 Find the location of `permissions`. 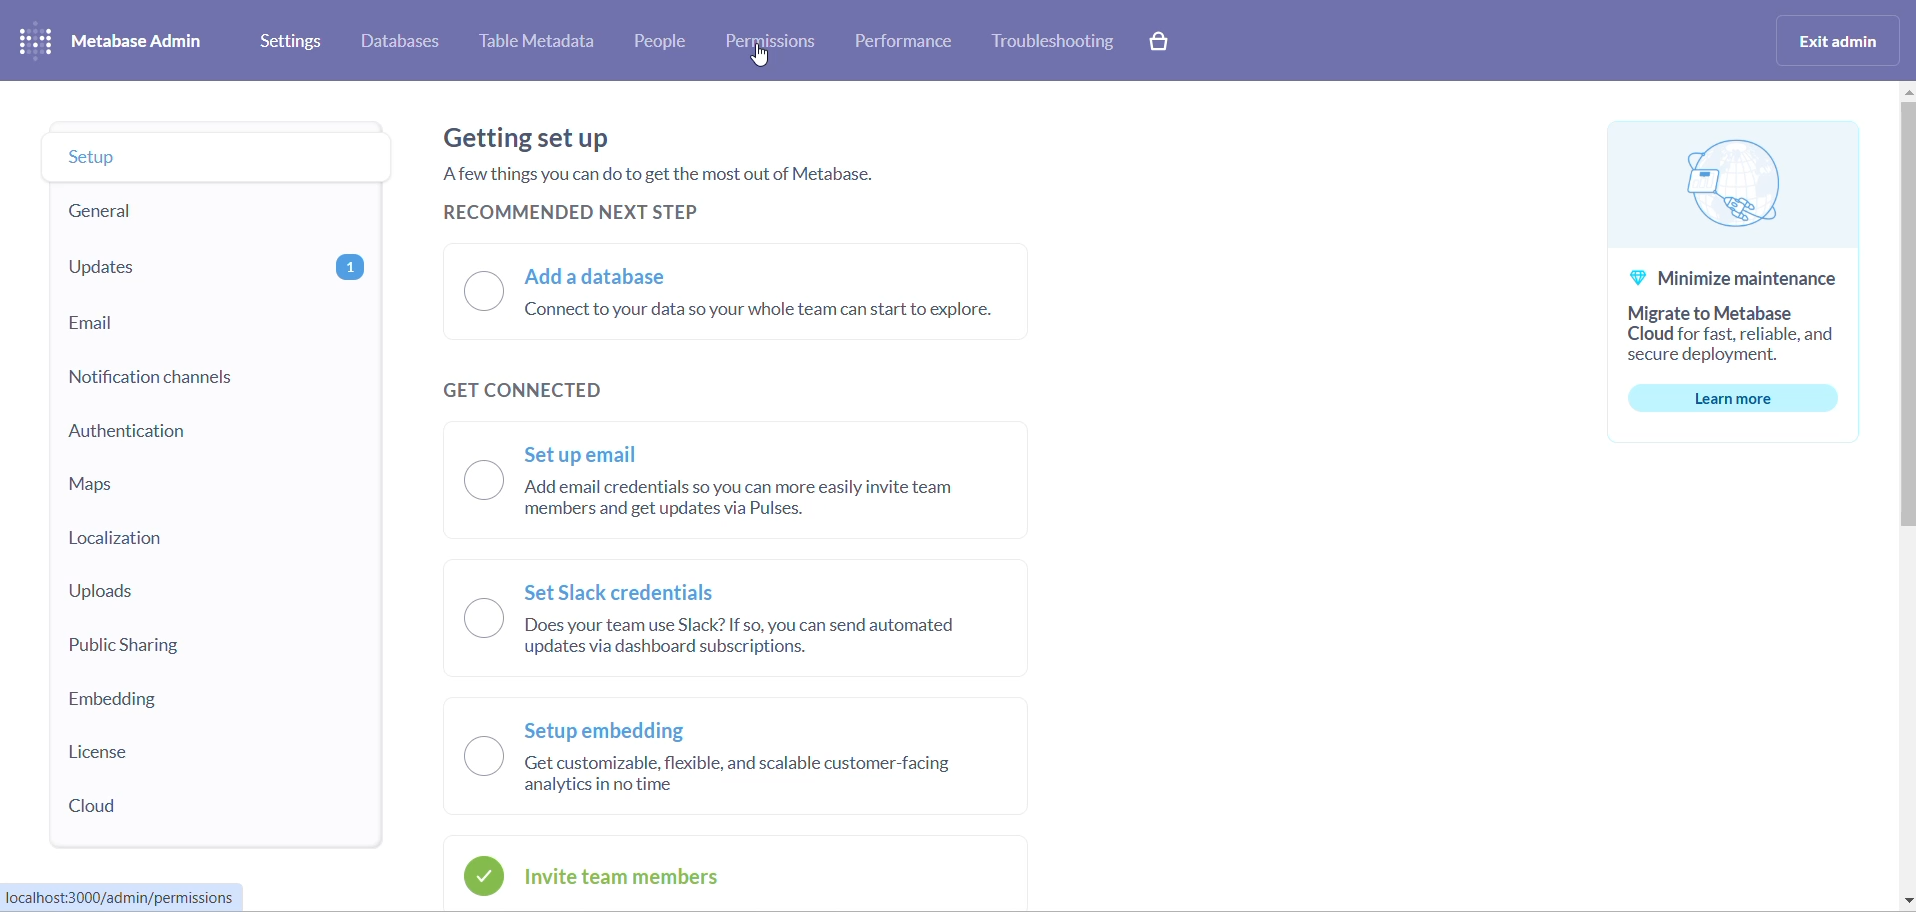

permissions is located at coordinates (777, 39).